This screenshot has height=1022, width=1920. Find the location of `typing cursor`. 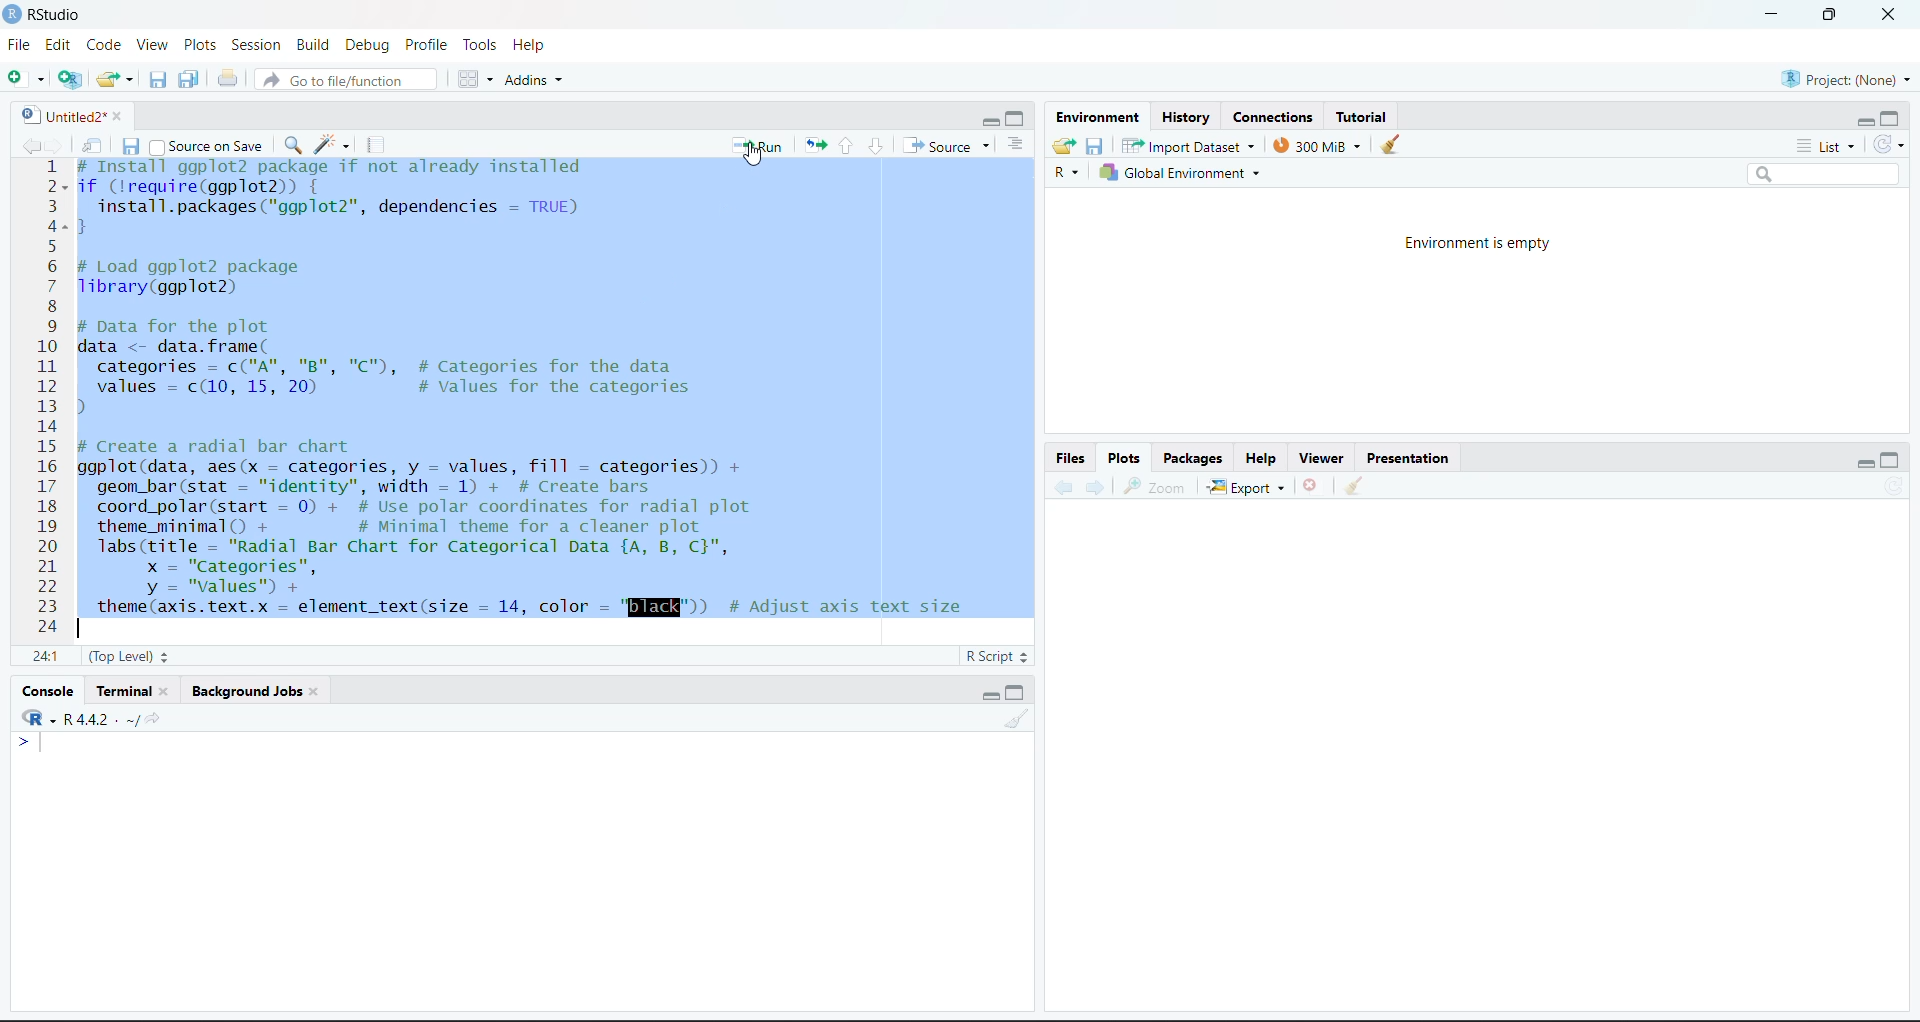

typing cursor is located at coordinates (34, 747).